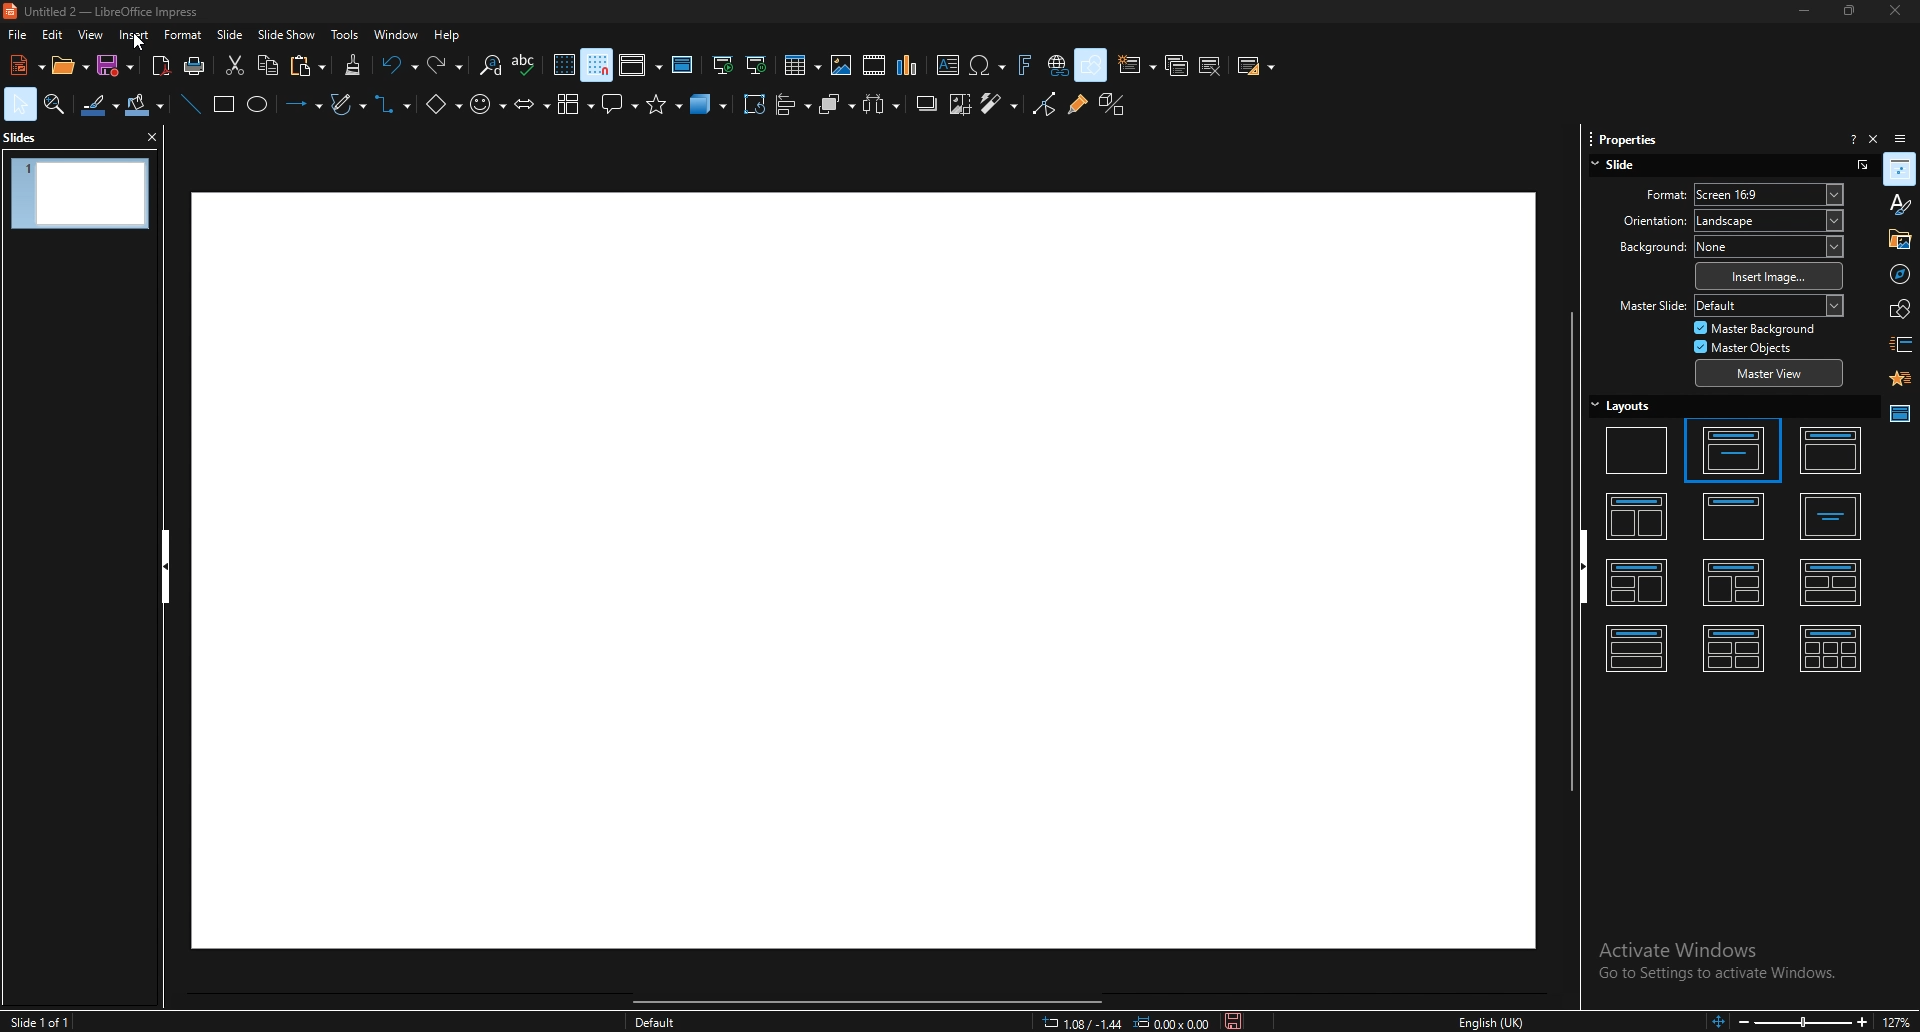 The width and height of the screenshot is (1920, 1032). I want to click on layouts, so click(1622, 405).